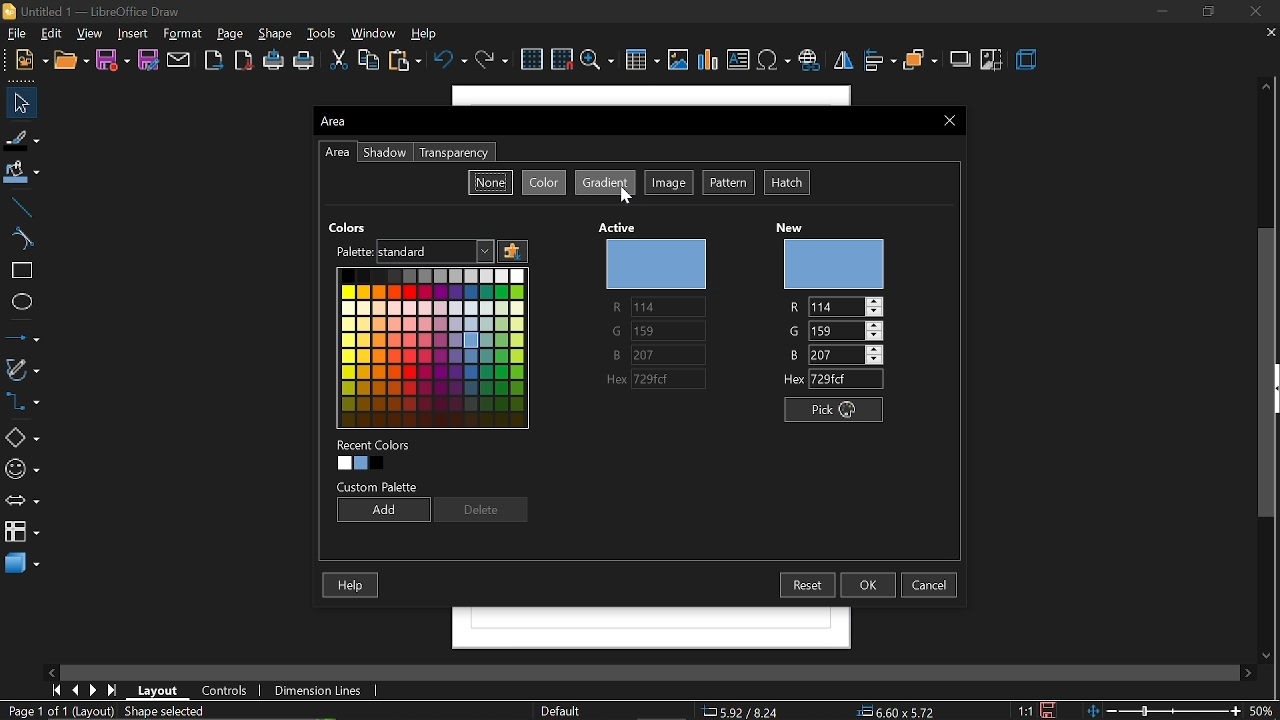 This screenshot has width=1280, height=720. I want to click on print directly, so click(273, 61).